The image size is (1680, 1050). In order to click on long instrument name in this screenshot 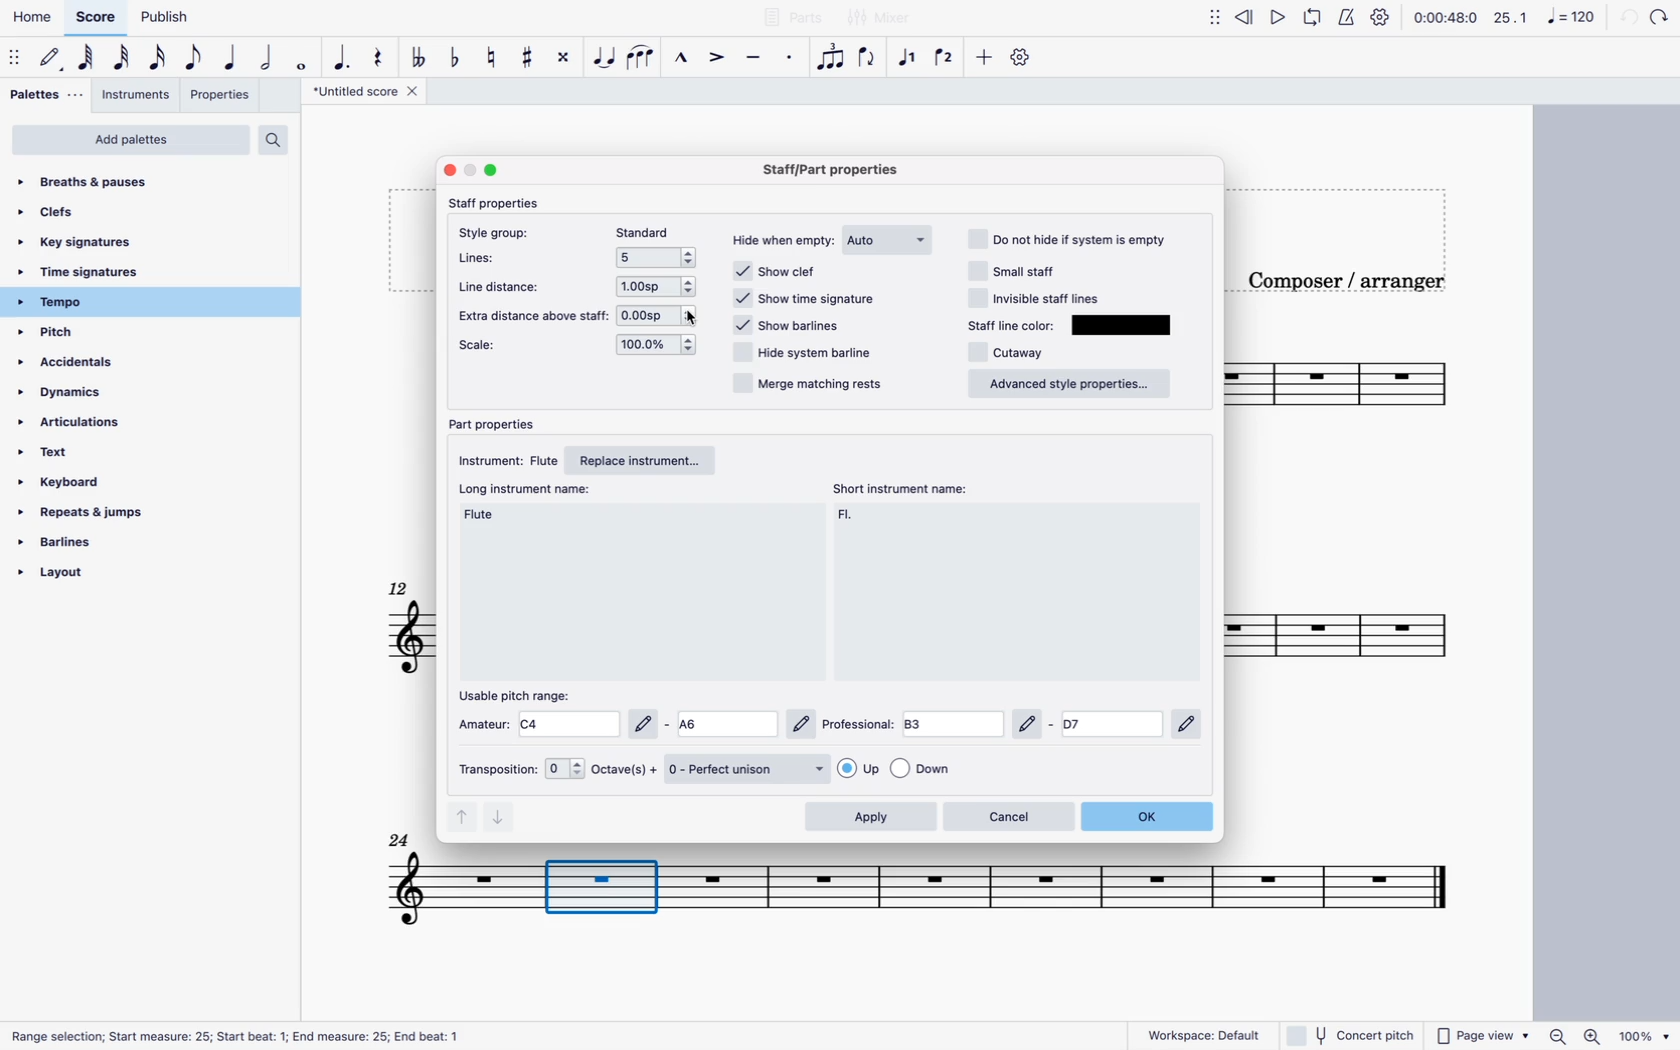, I will do `click(530, 488)`.